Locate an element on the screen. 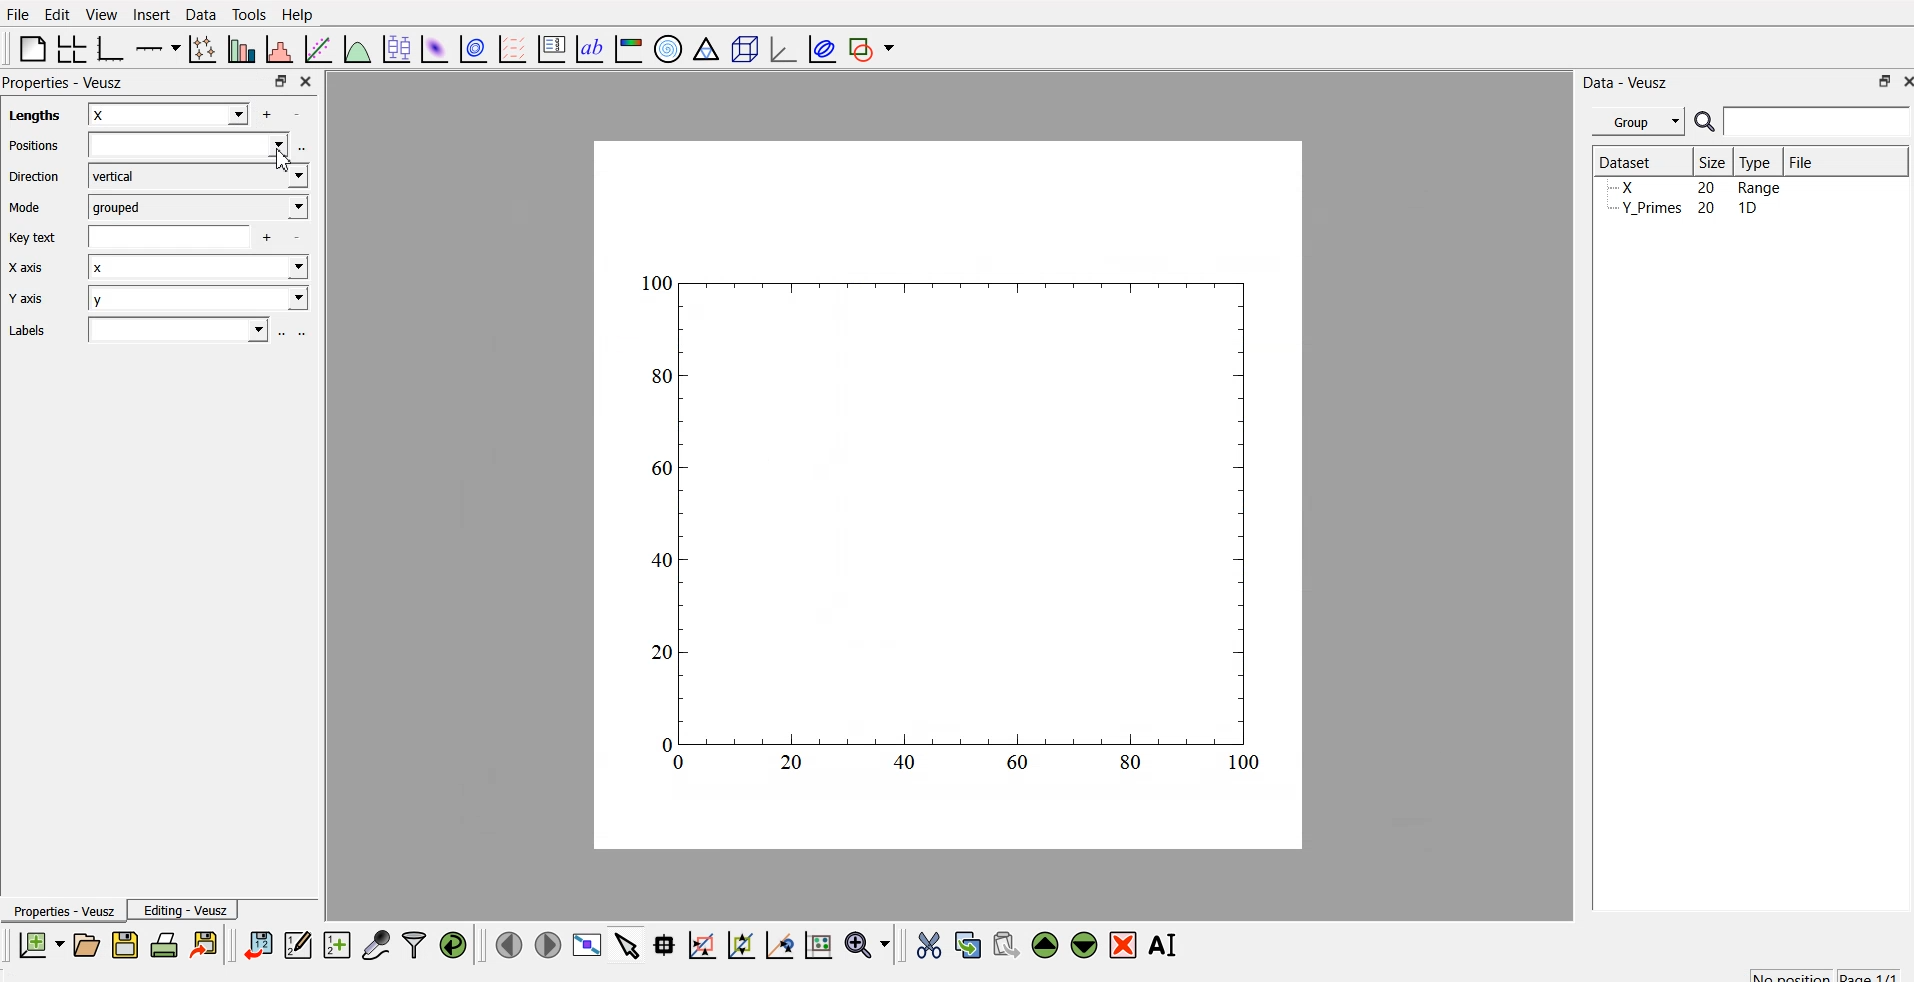  open a document is located at coordinates (85, 944).